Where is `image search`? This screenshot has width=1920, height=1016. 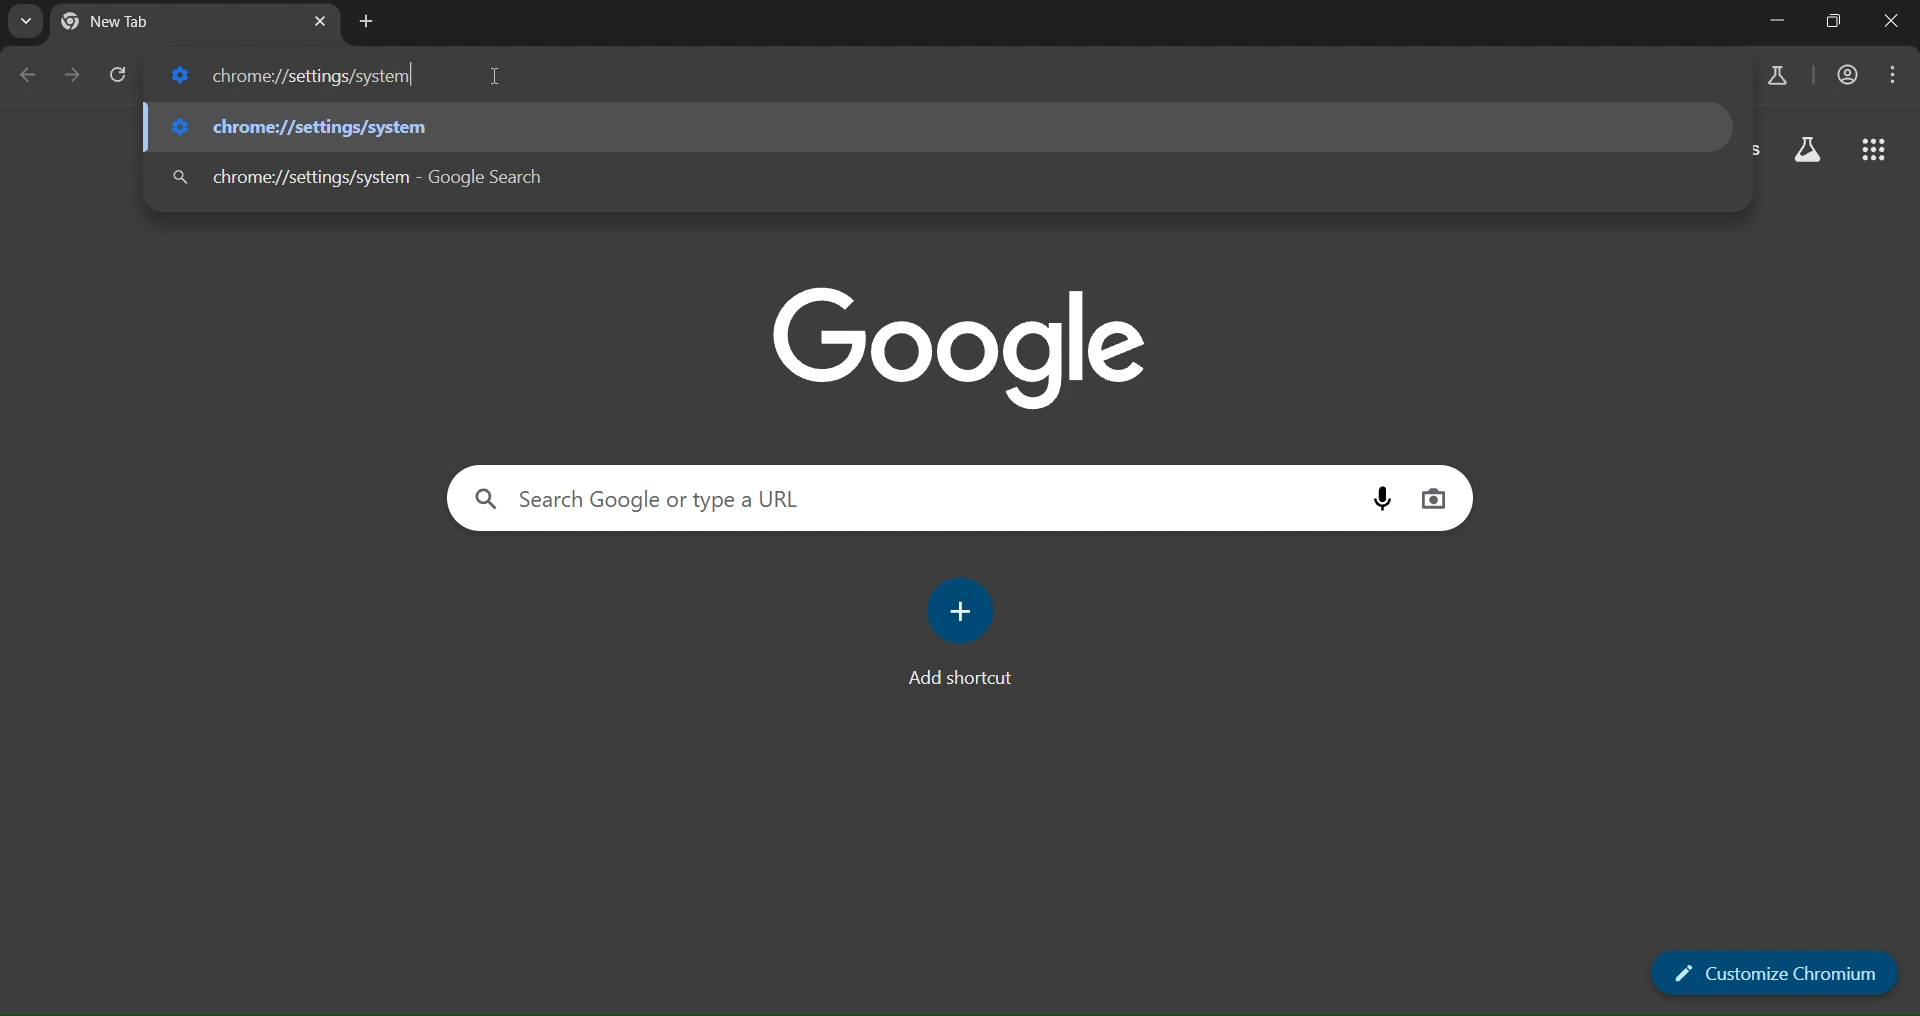
image search is located at coordinates (1435, 497).